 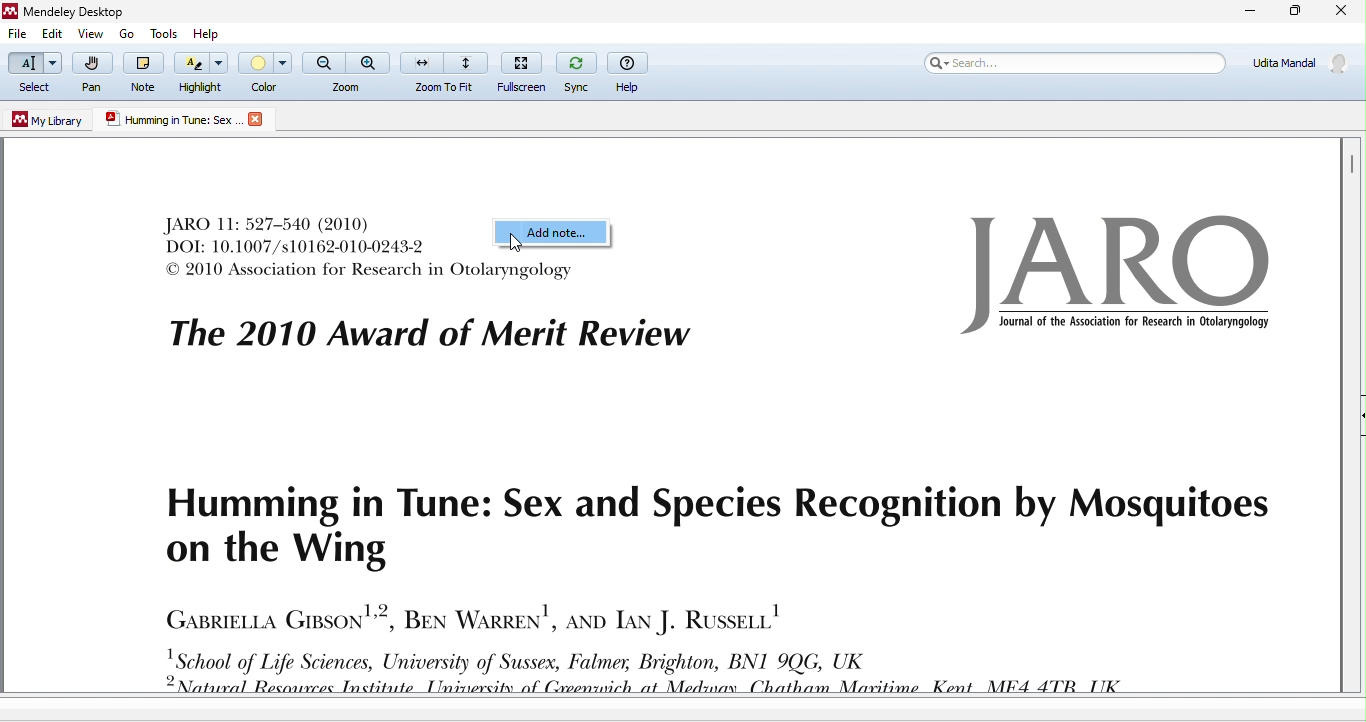 I want to click on humming in true.sex, so click(x=173, y=118).